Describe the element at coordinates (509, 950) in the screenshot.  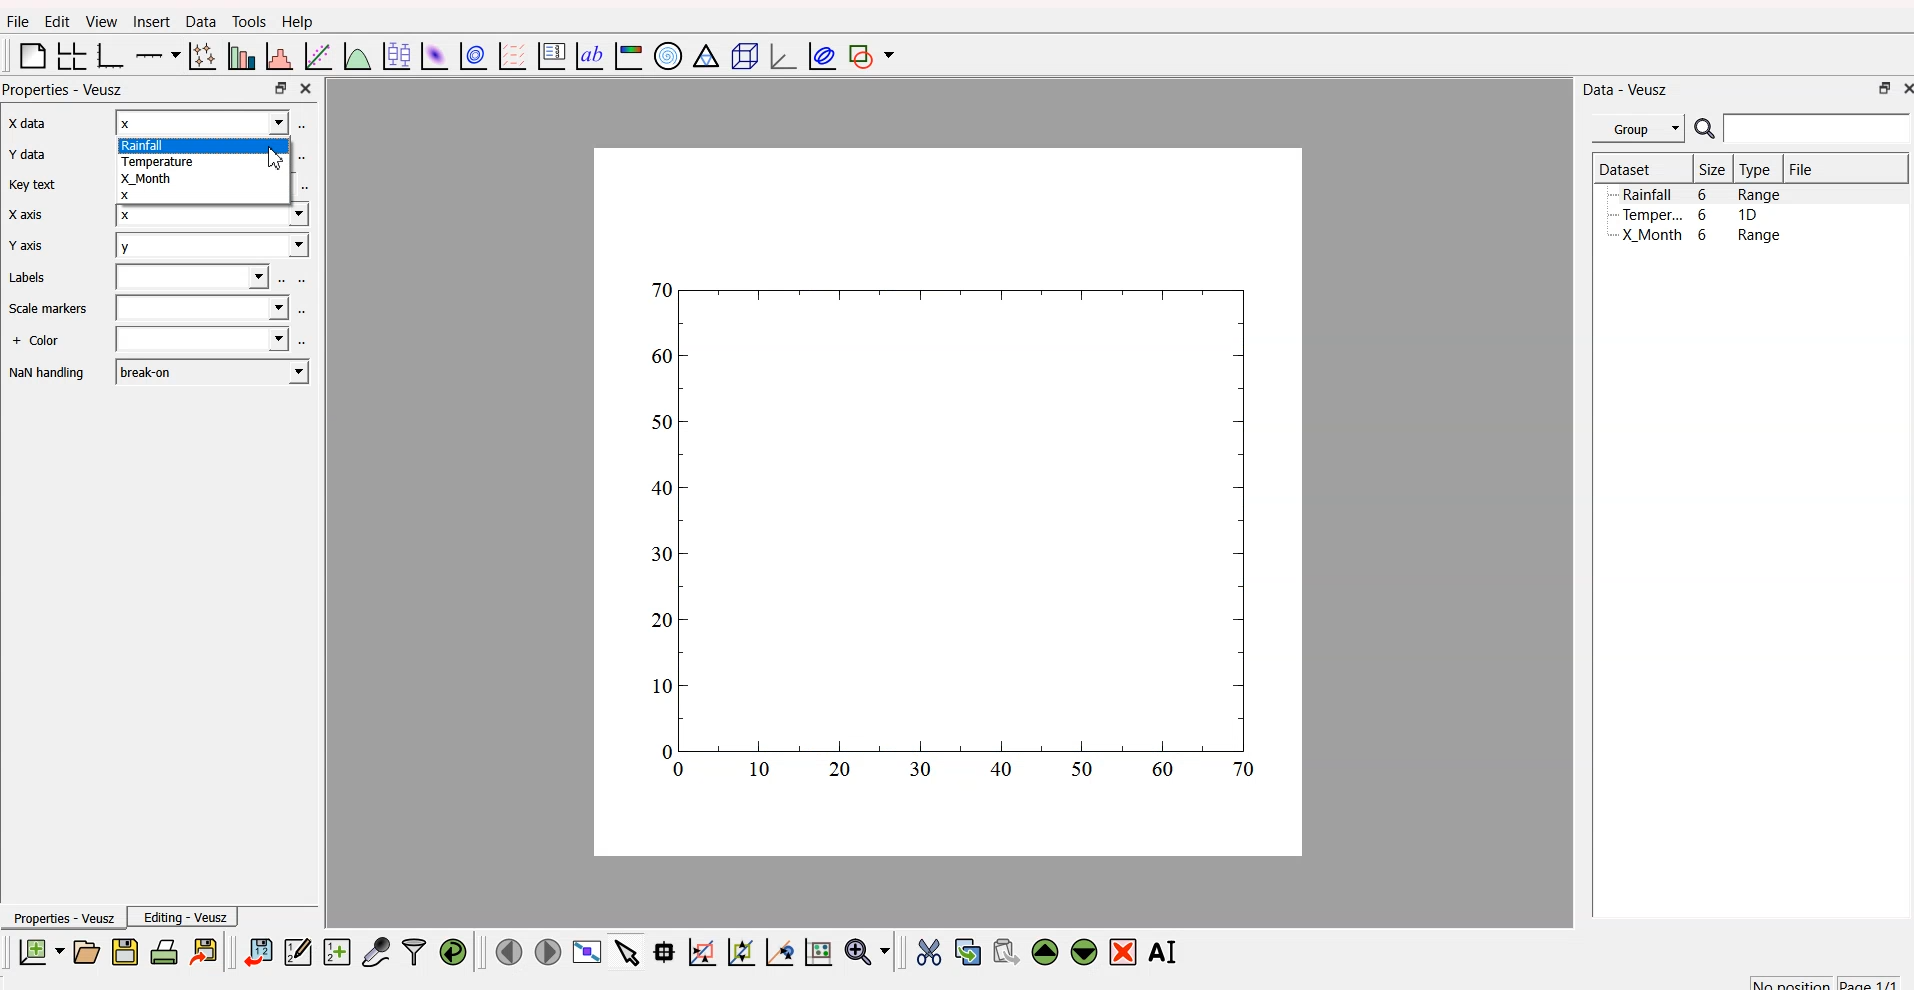
I see `move to previous page` at that location.